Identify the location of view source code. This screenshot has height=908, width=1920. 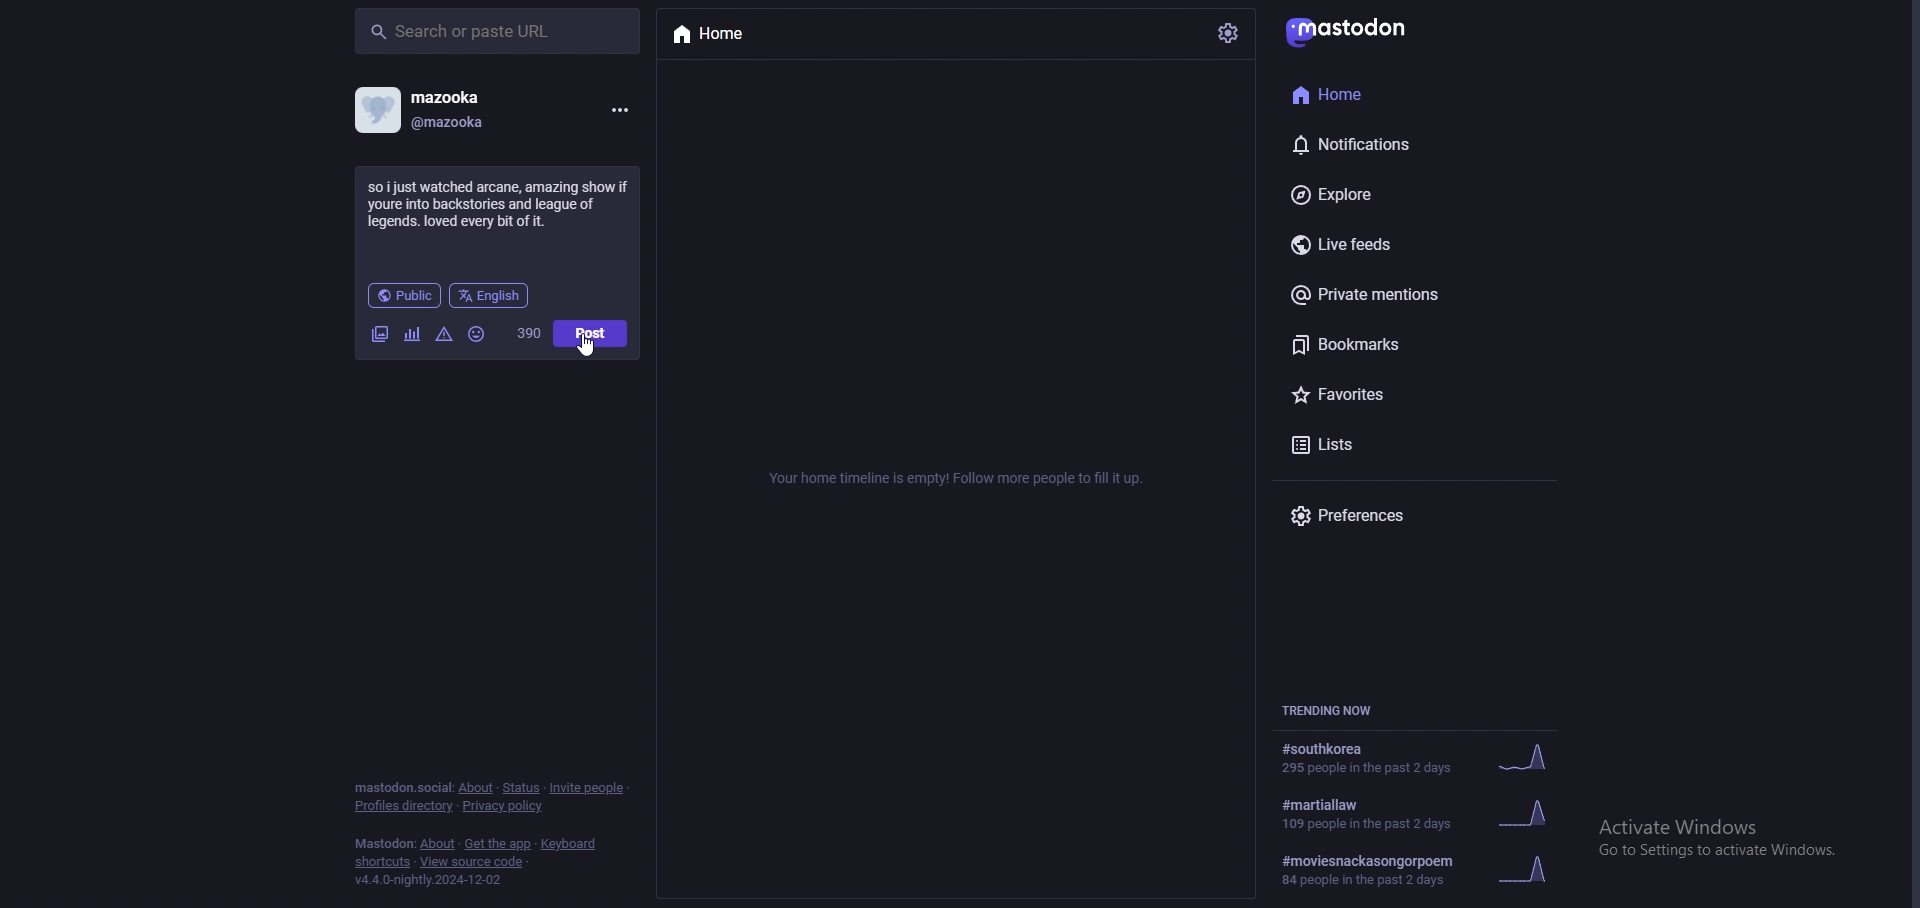
(473, 862).